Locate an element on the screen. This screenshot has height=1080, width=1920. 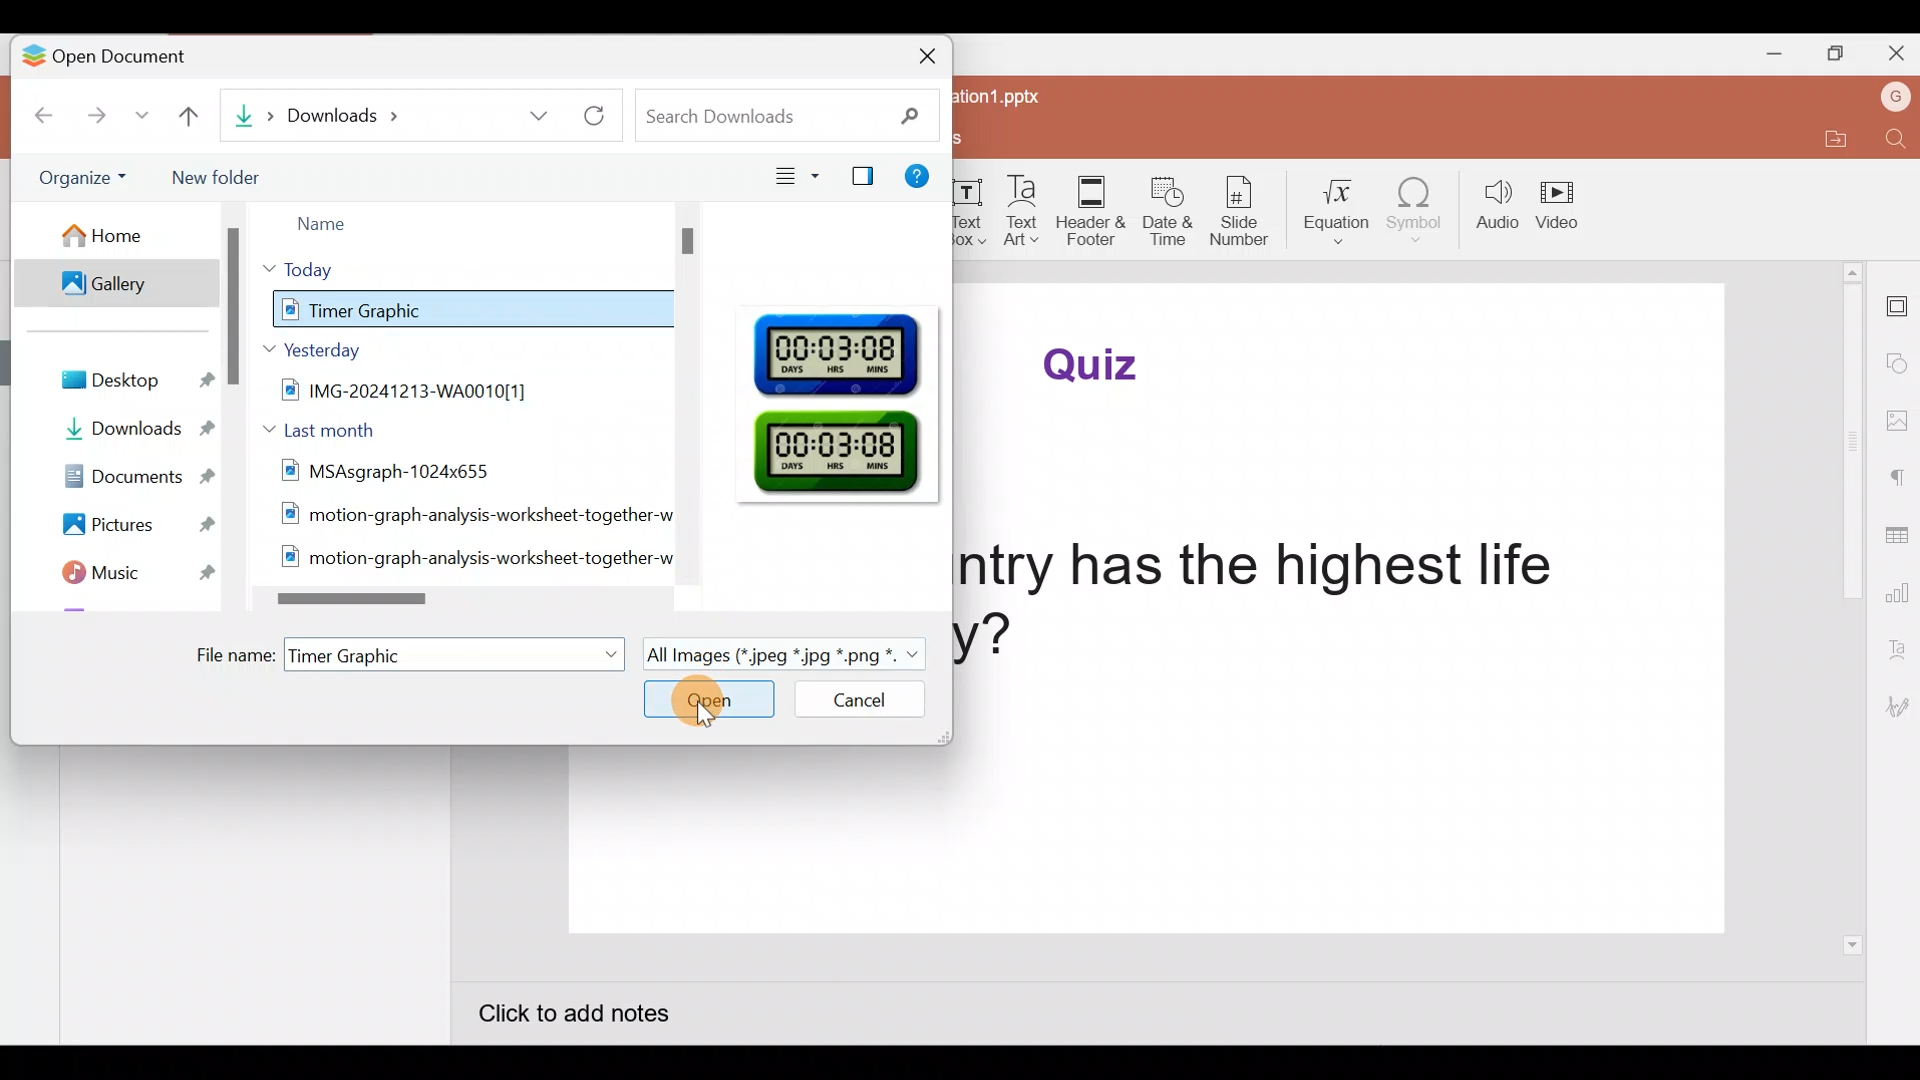
Preview pane is located at coordinates (821, 404).